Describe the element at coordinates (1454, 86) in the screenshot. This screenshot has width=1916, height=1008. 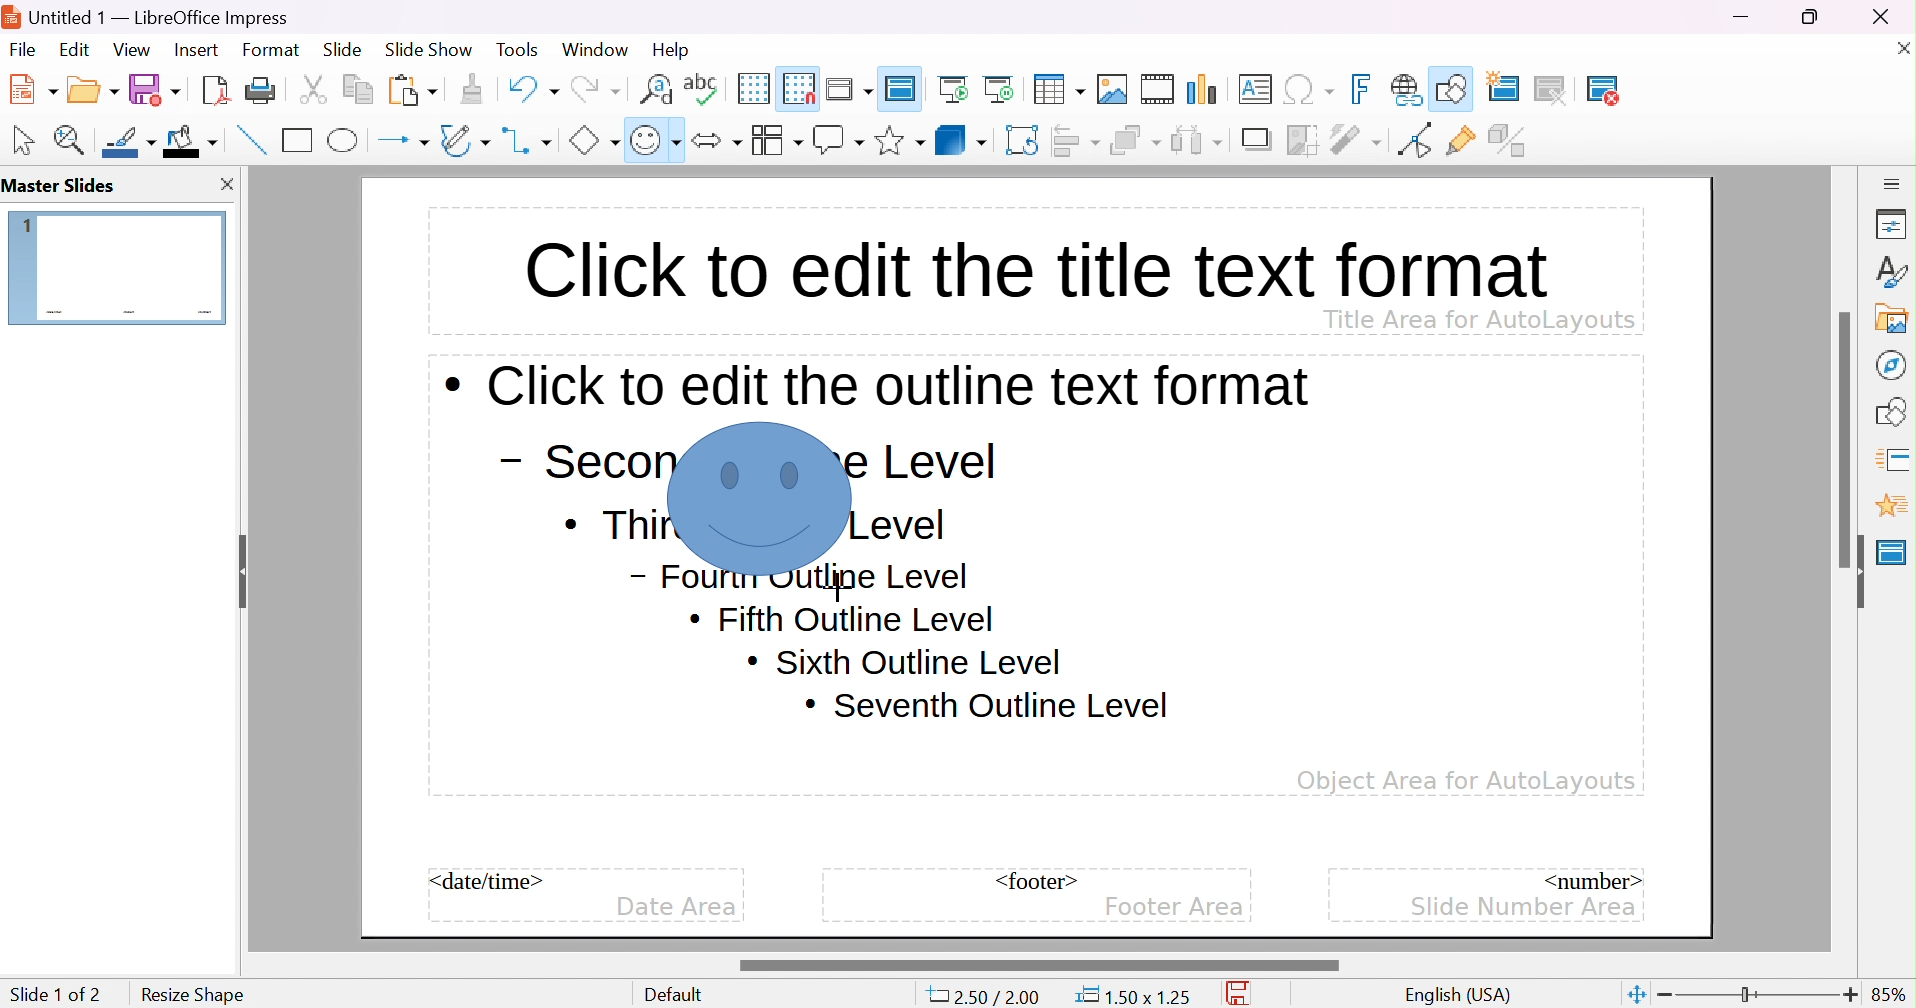
I see `show draw functions` at that location.